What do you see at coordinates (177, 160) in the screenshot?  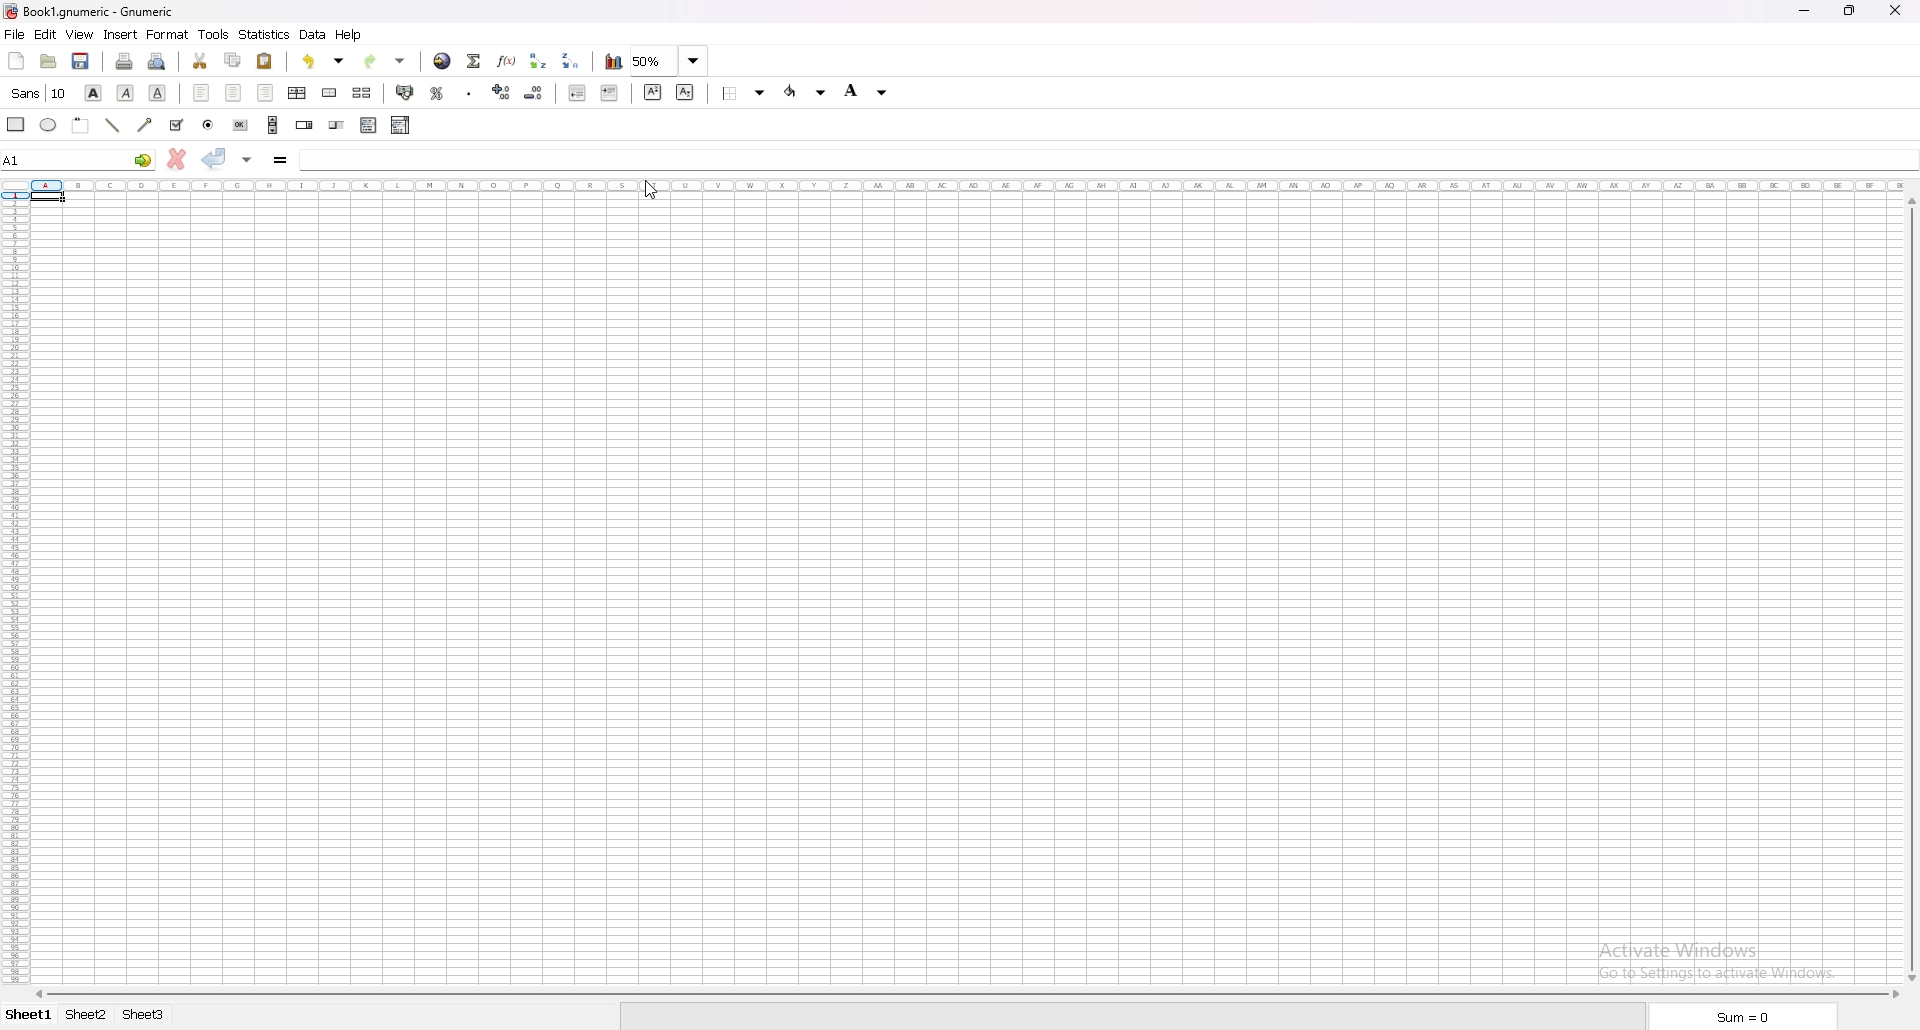 I see `cancel change` at bounding box center [177, 160].